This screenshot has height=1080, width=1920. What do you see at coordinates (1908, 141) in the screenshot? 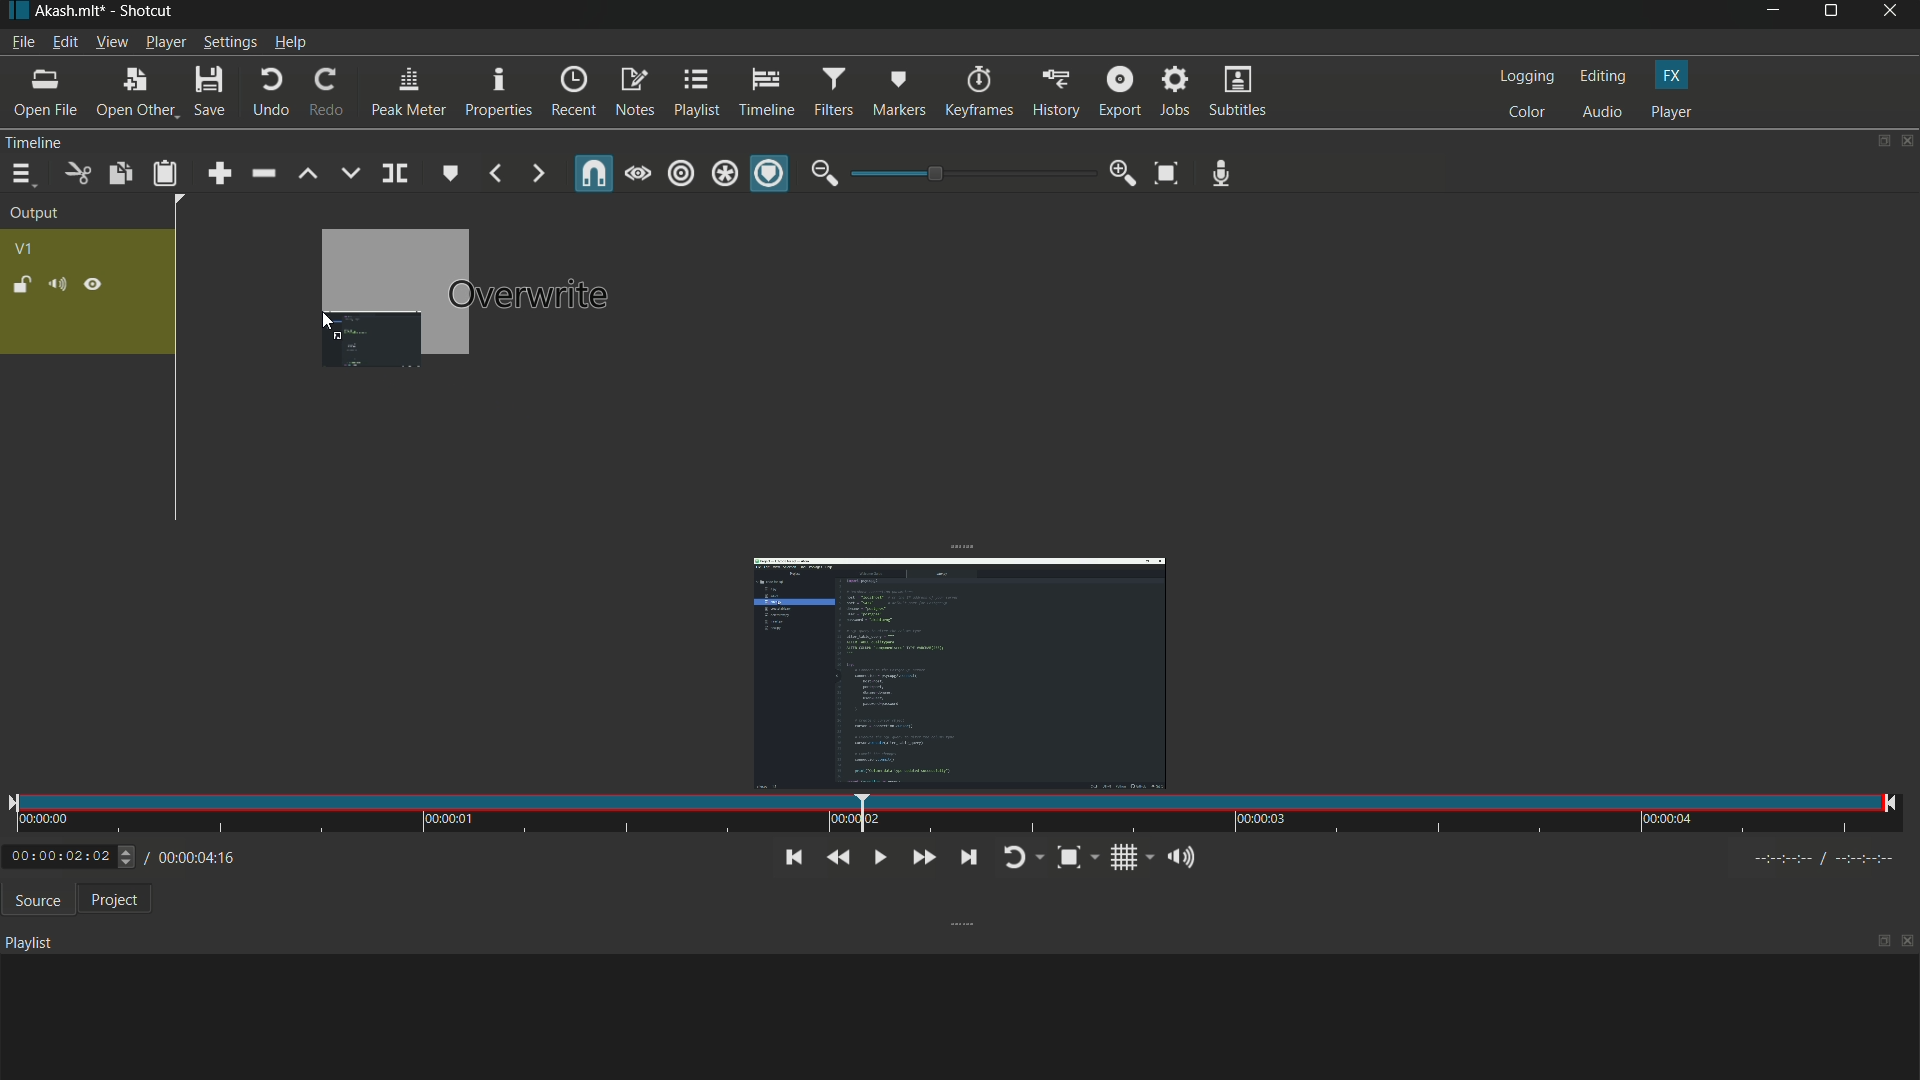
I see `close timeline` at bounding box center [1908, 141].